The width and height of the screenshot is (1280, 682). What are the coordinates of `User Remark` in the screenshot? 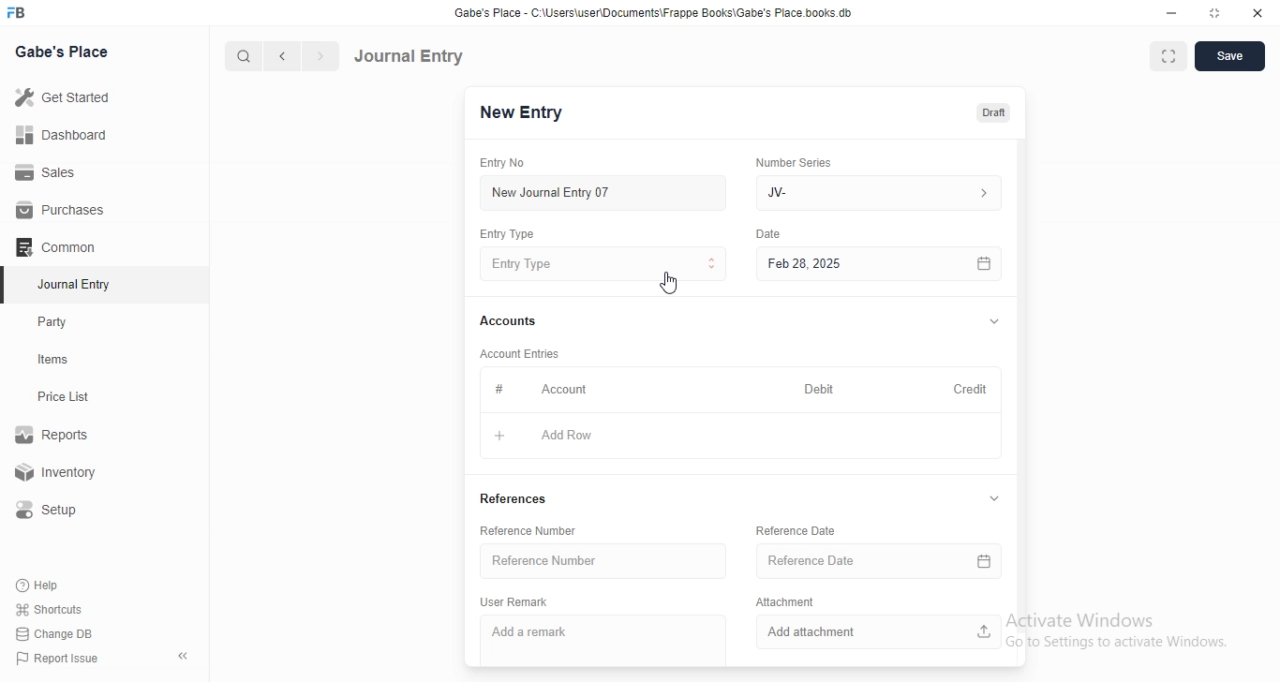 It's located at (515, 603).